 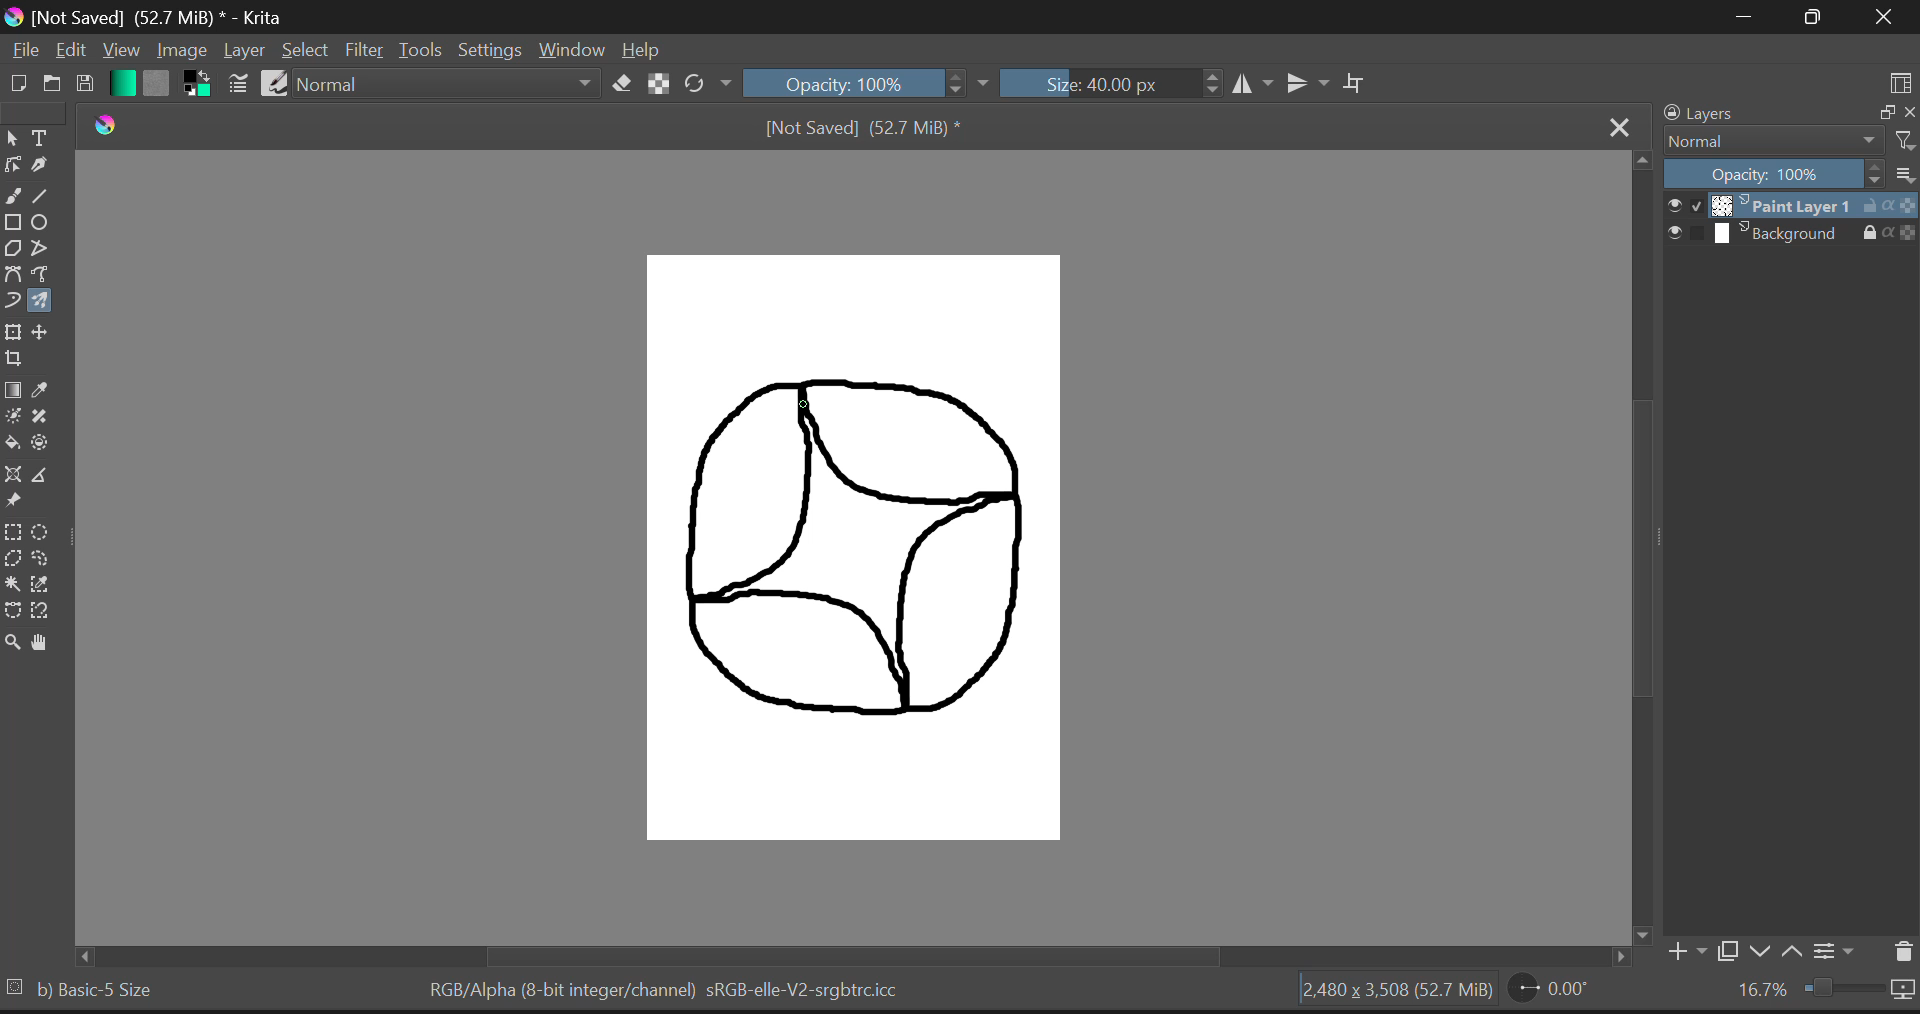 What do you see at coordinates (44, 299) in the screenshot?
I see `Multibrush Tool Selected` at bounding box center [44, 299].